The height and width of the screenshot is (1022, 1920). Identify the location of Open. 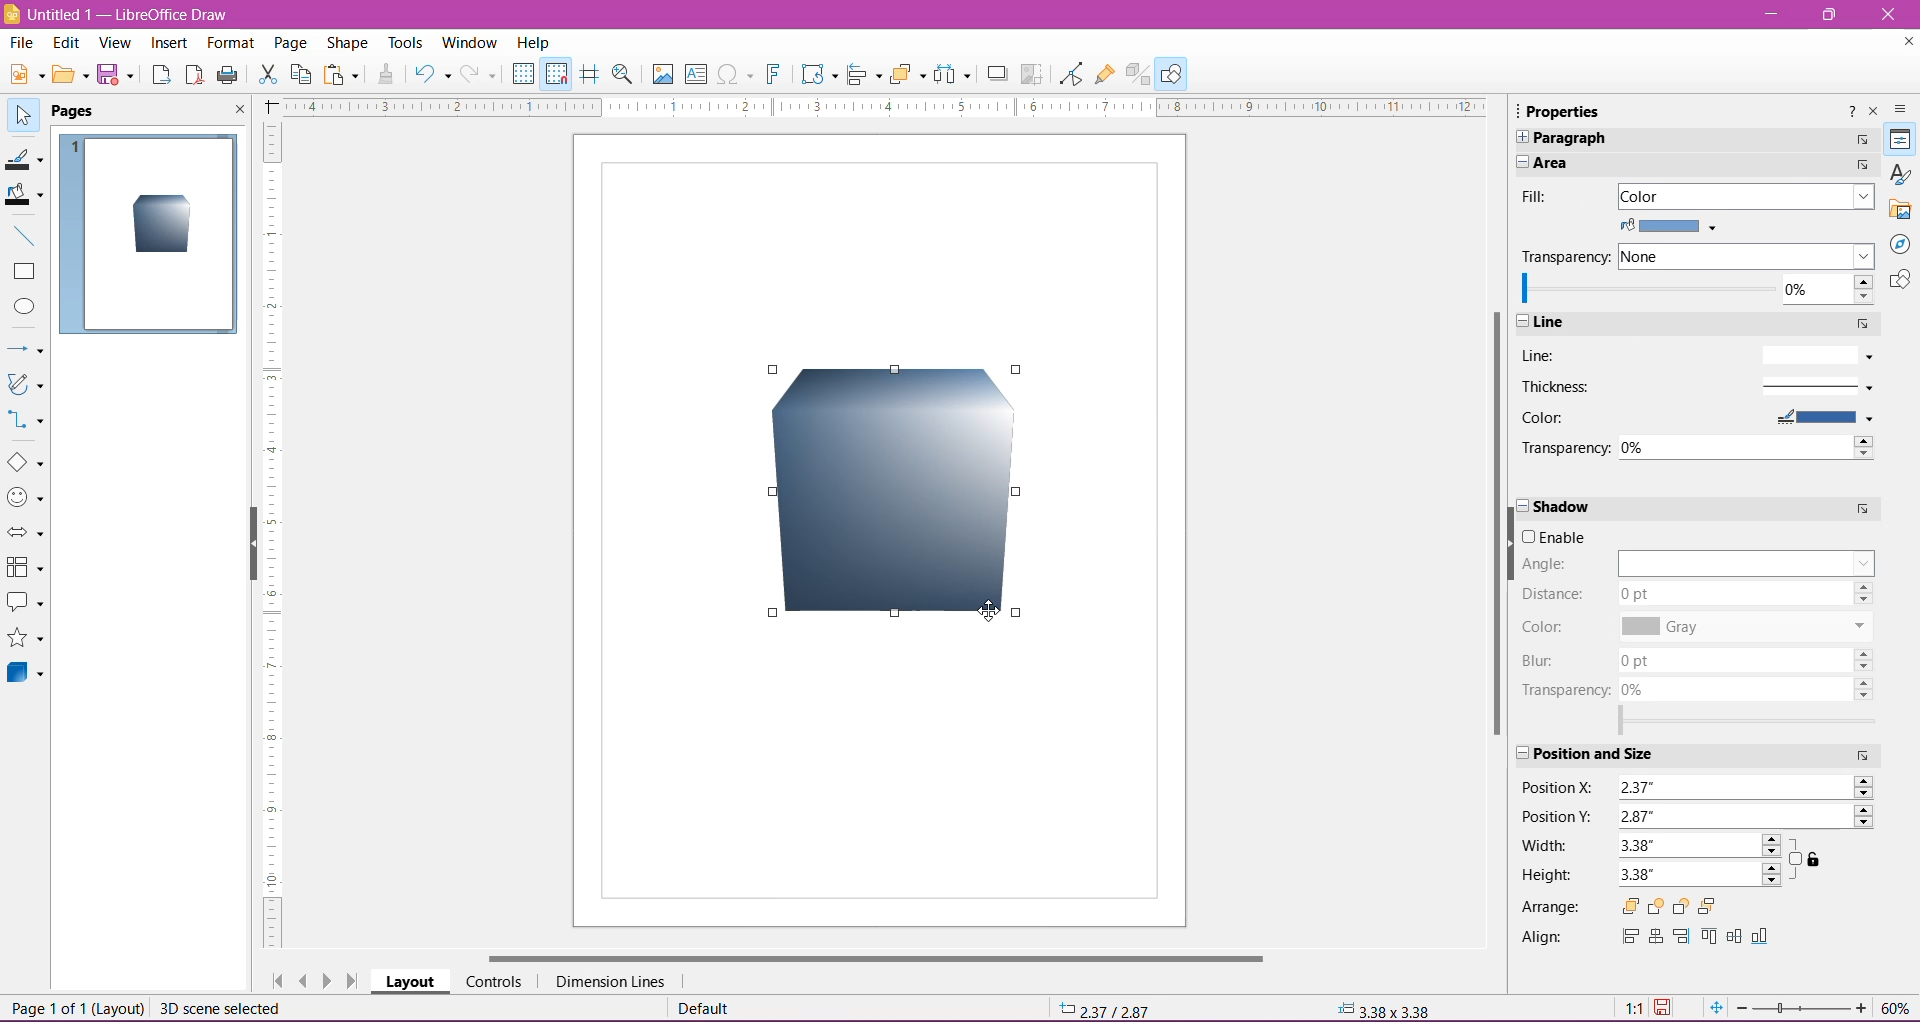
(69, 76).